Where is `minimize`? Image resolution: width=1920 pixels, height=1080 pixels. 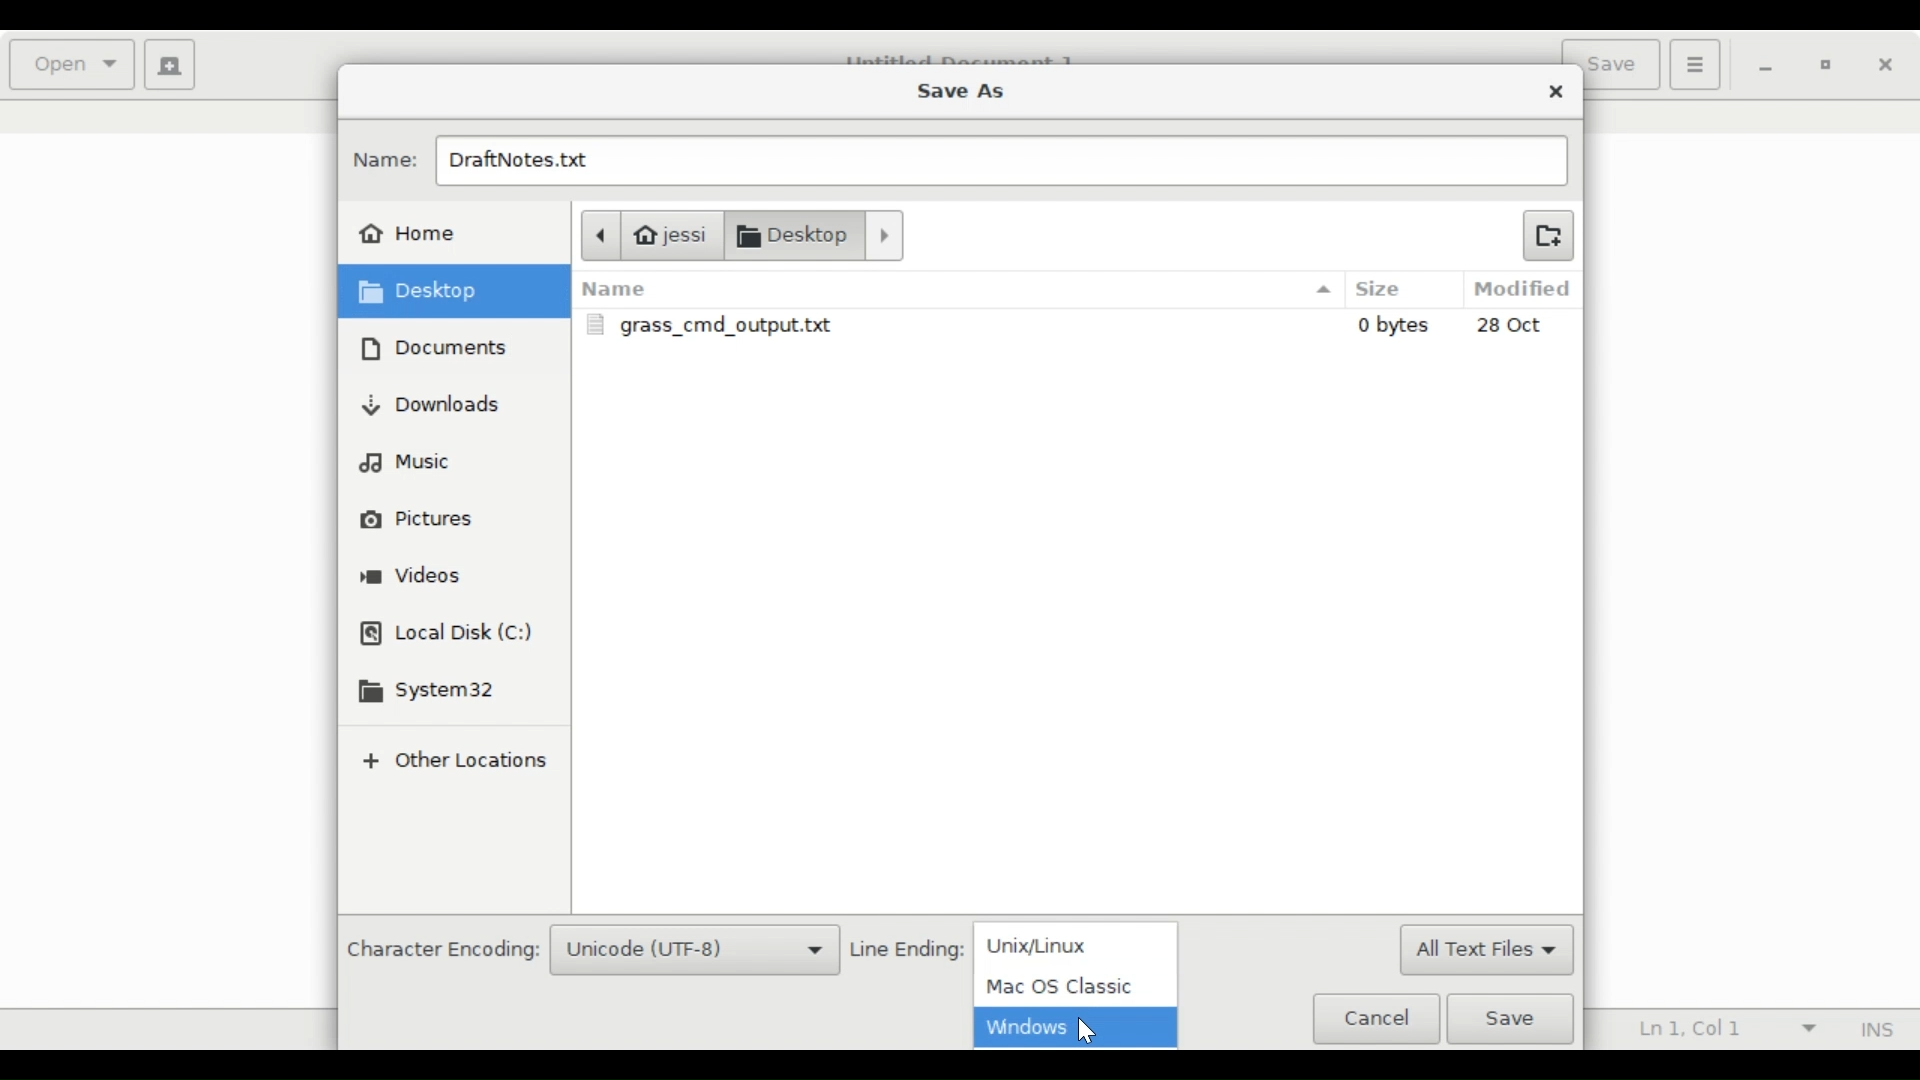 minimize is located at coordinates (1769, 67).